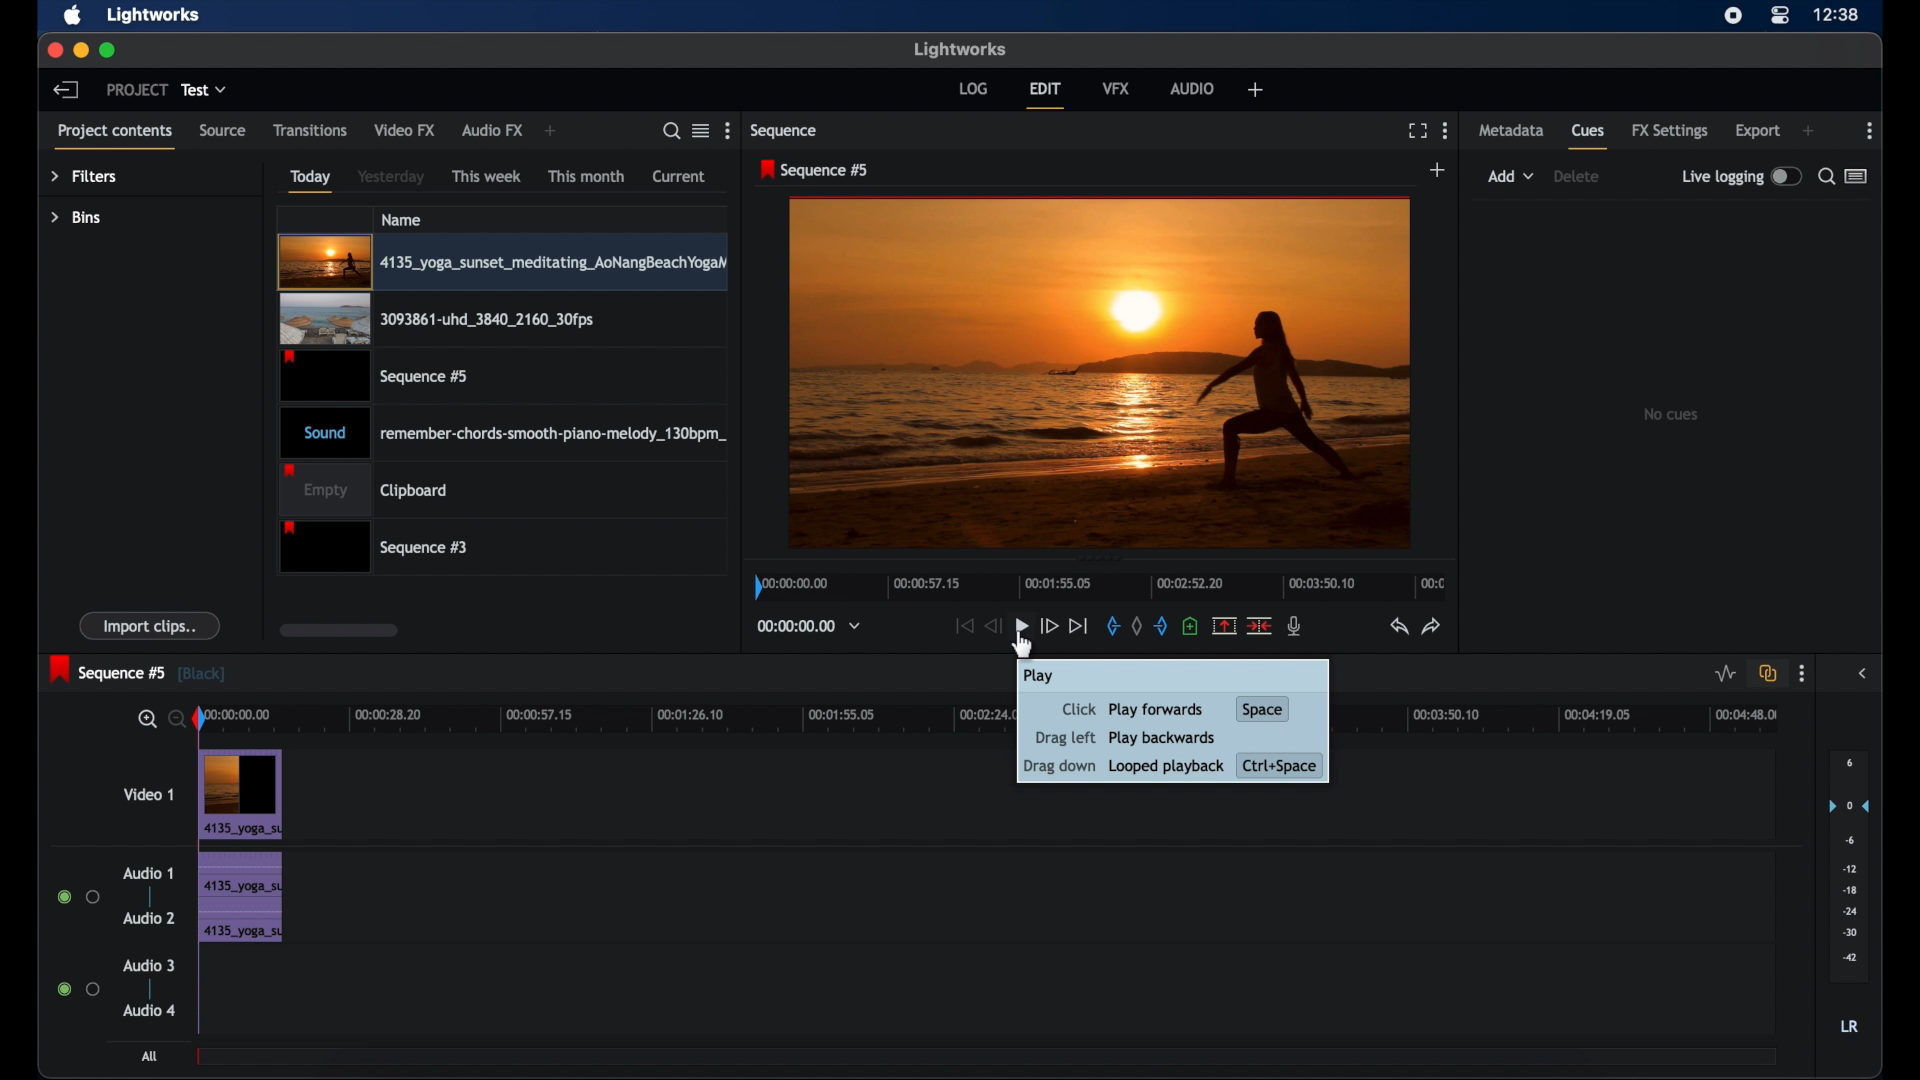  What do you see at coordinates (150, 1055) in the screenshot?
I see `all` at bounding box center [150, 1055].